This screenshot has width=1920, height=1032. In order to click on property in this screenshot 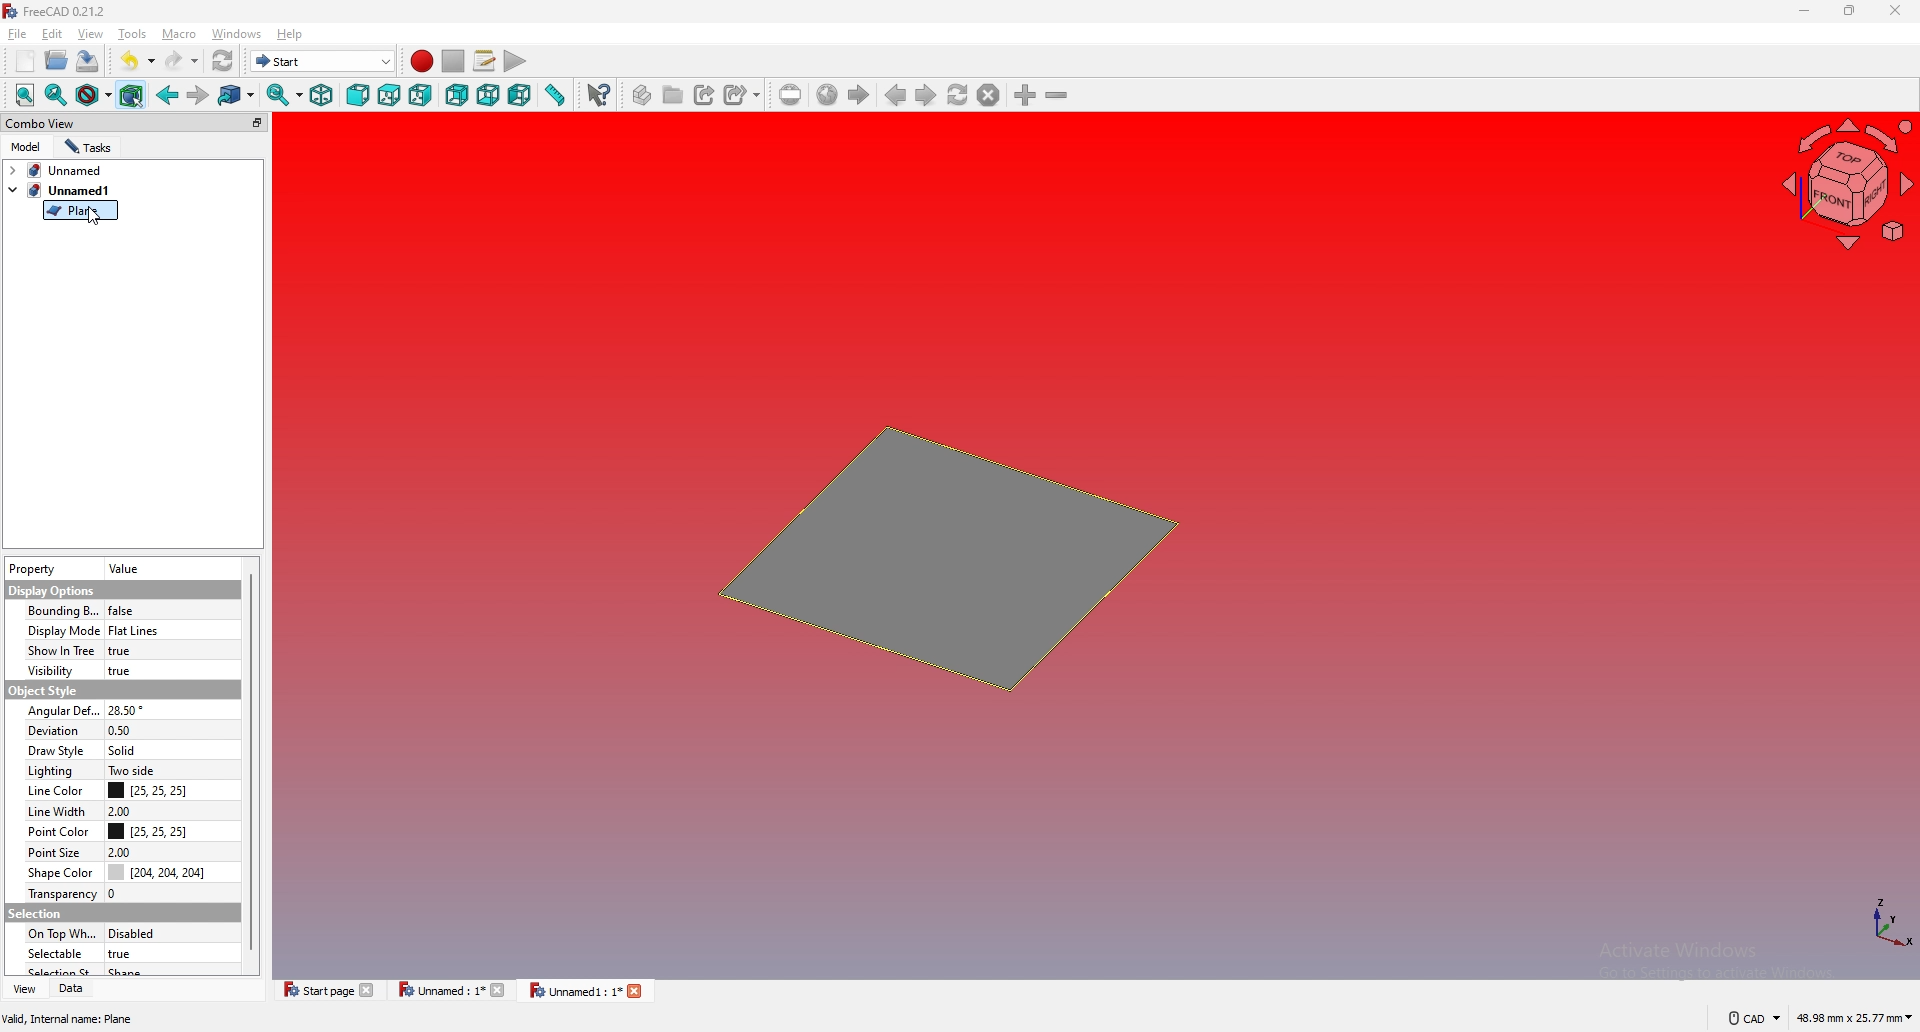, I will do `click(32, 569)`.